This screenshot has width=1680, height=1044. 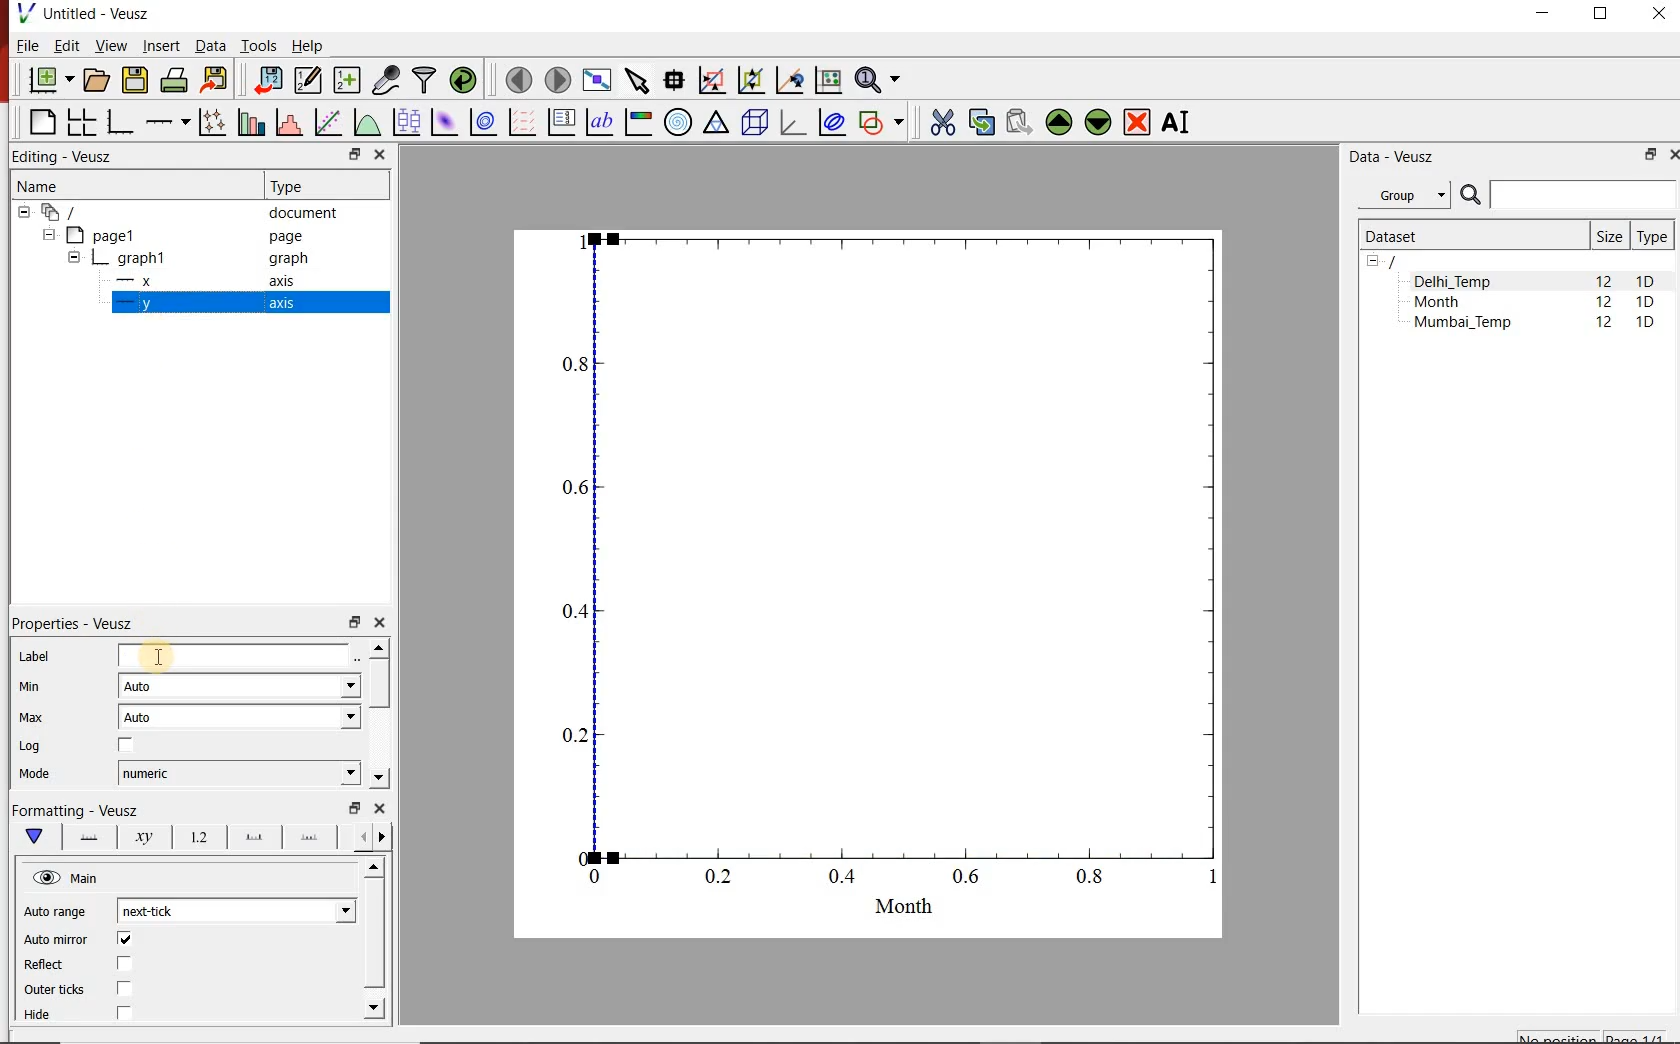 I want to click on reload linked datasets, so click(x=463, y=78).